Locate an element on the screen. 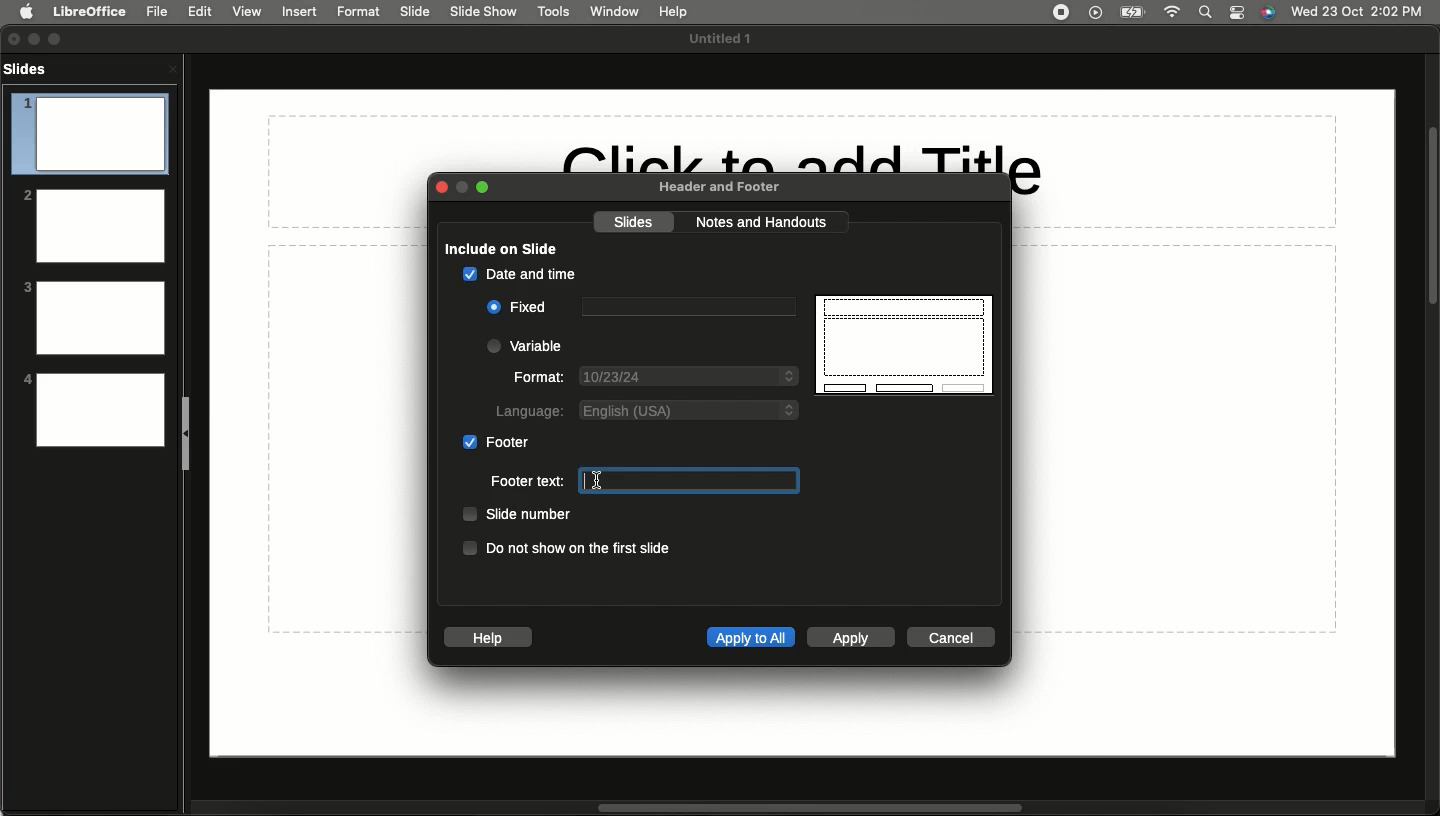 This screenshot has width=1440, height=816. Language is located at coordinates (525, 410).